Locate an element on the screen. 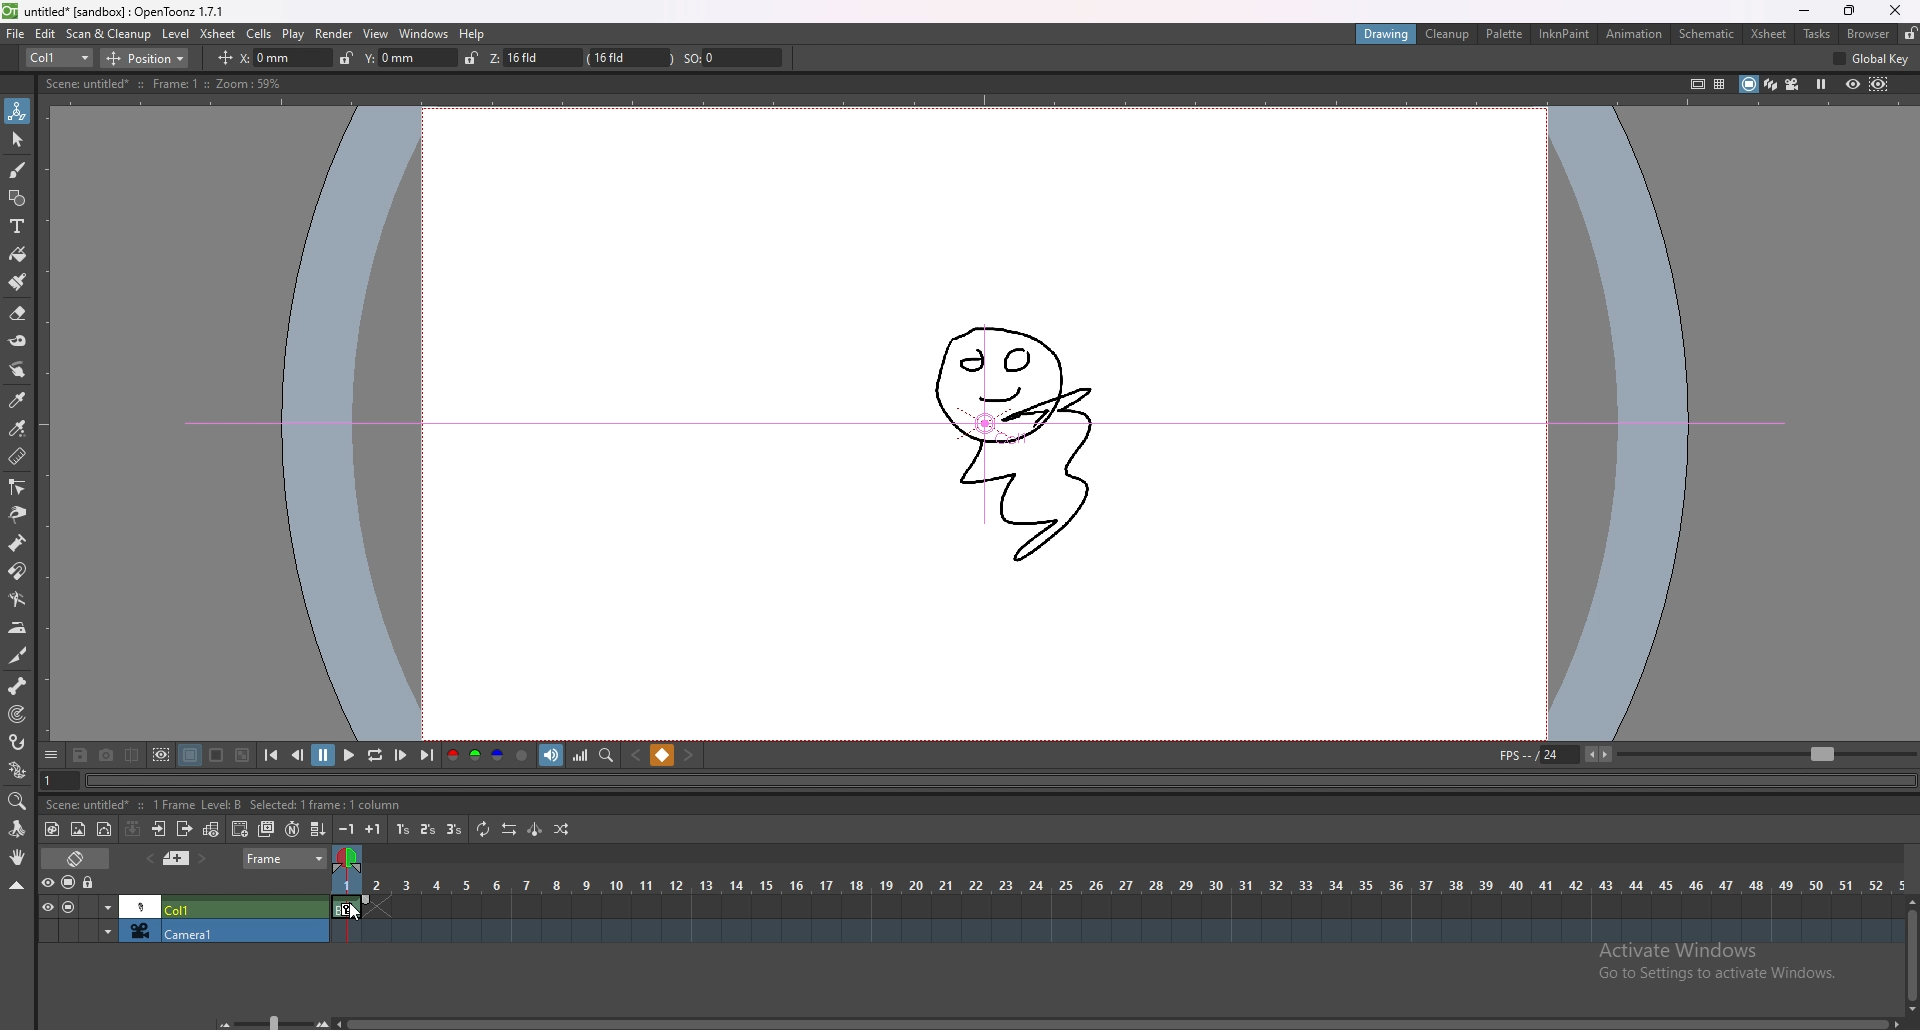 This screenshot has height=1030, width=1920. cleanup is located at coordinates (1448, 34).